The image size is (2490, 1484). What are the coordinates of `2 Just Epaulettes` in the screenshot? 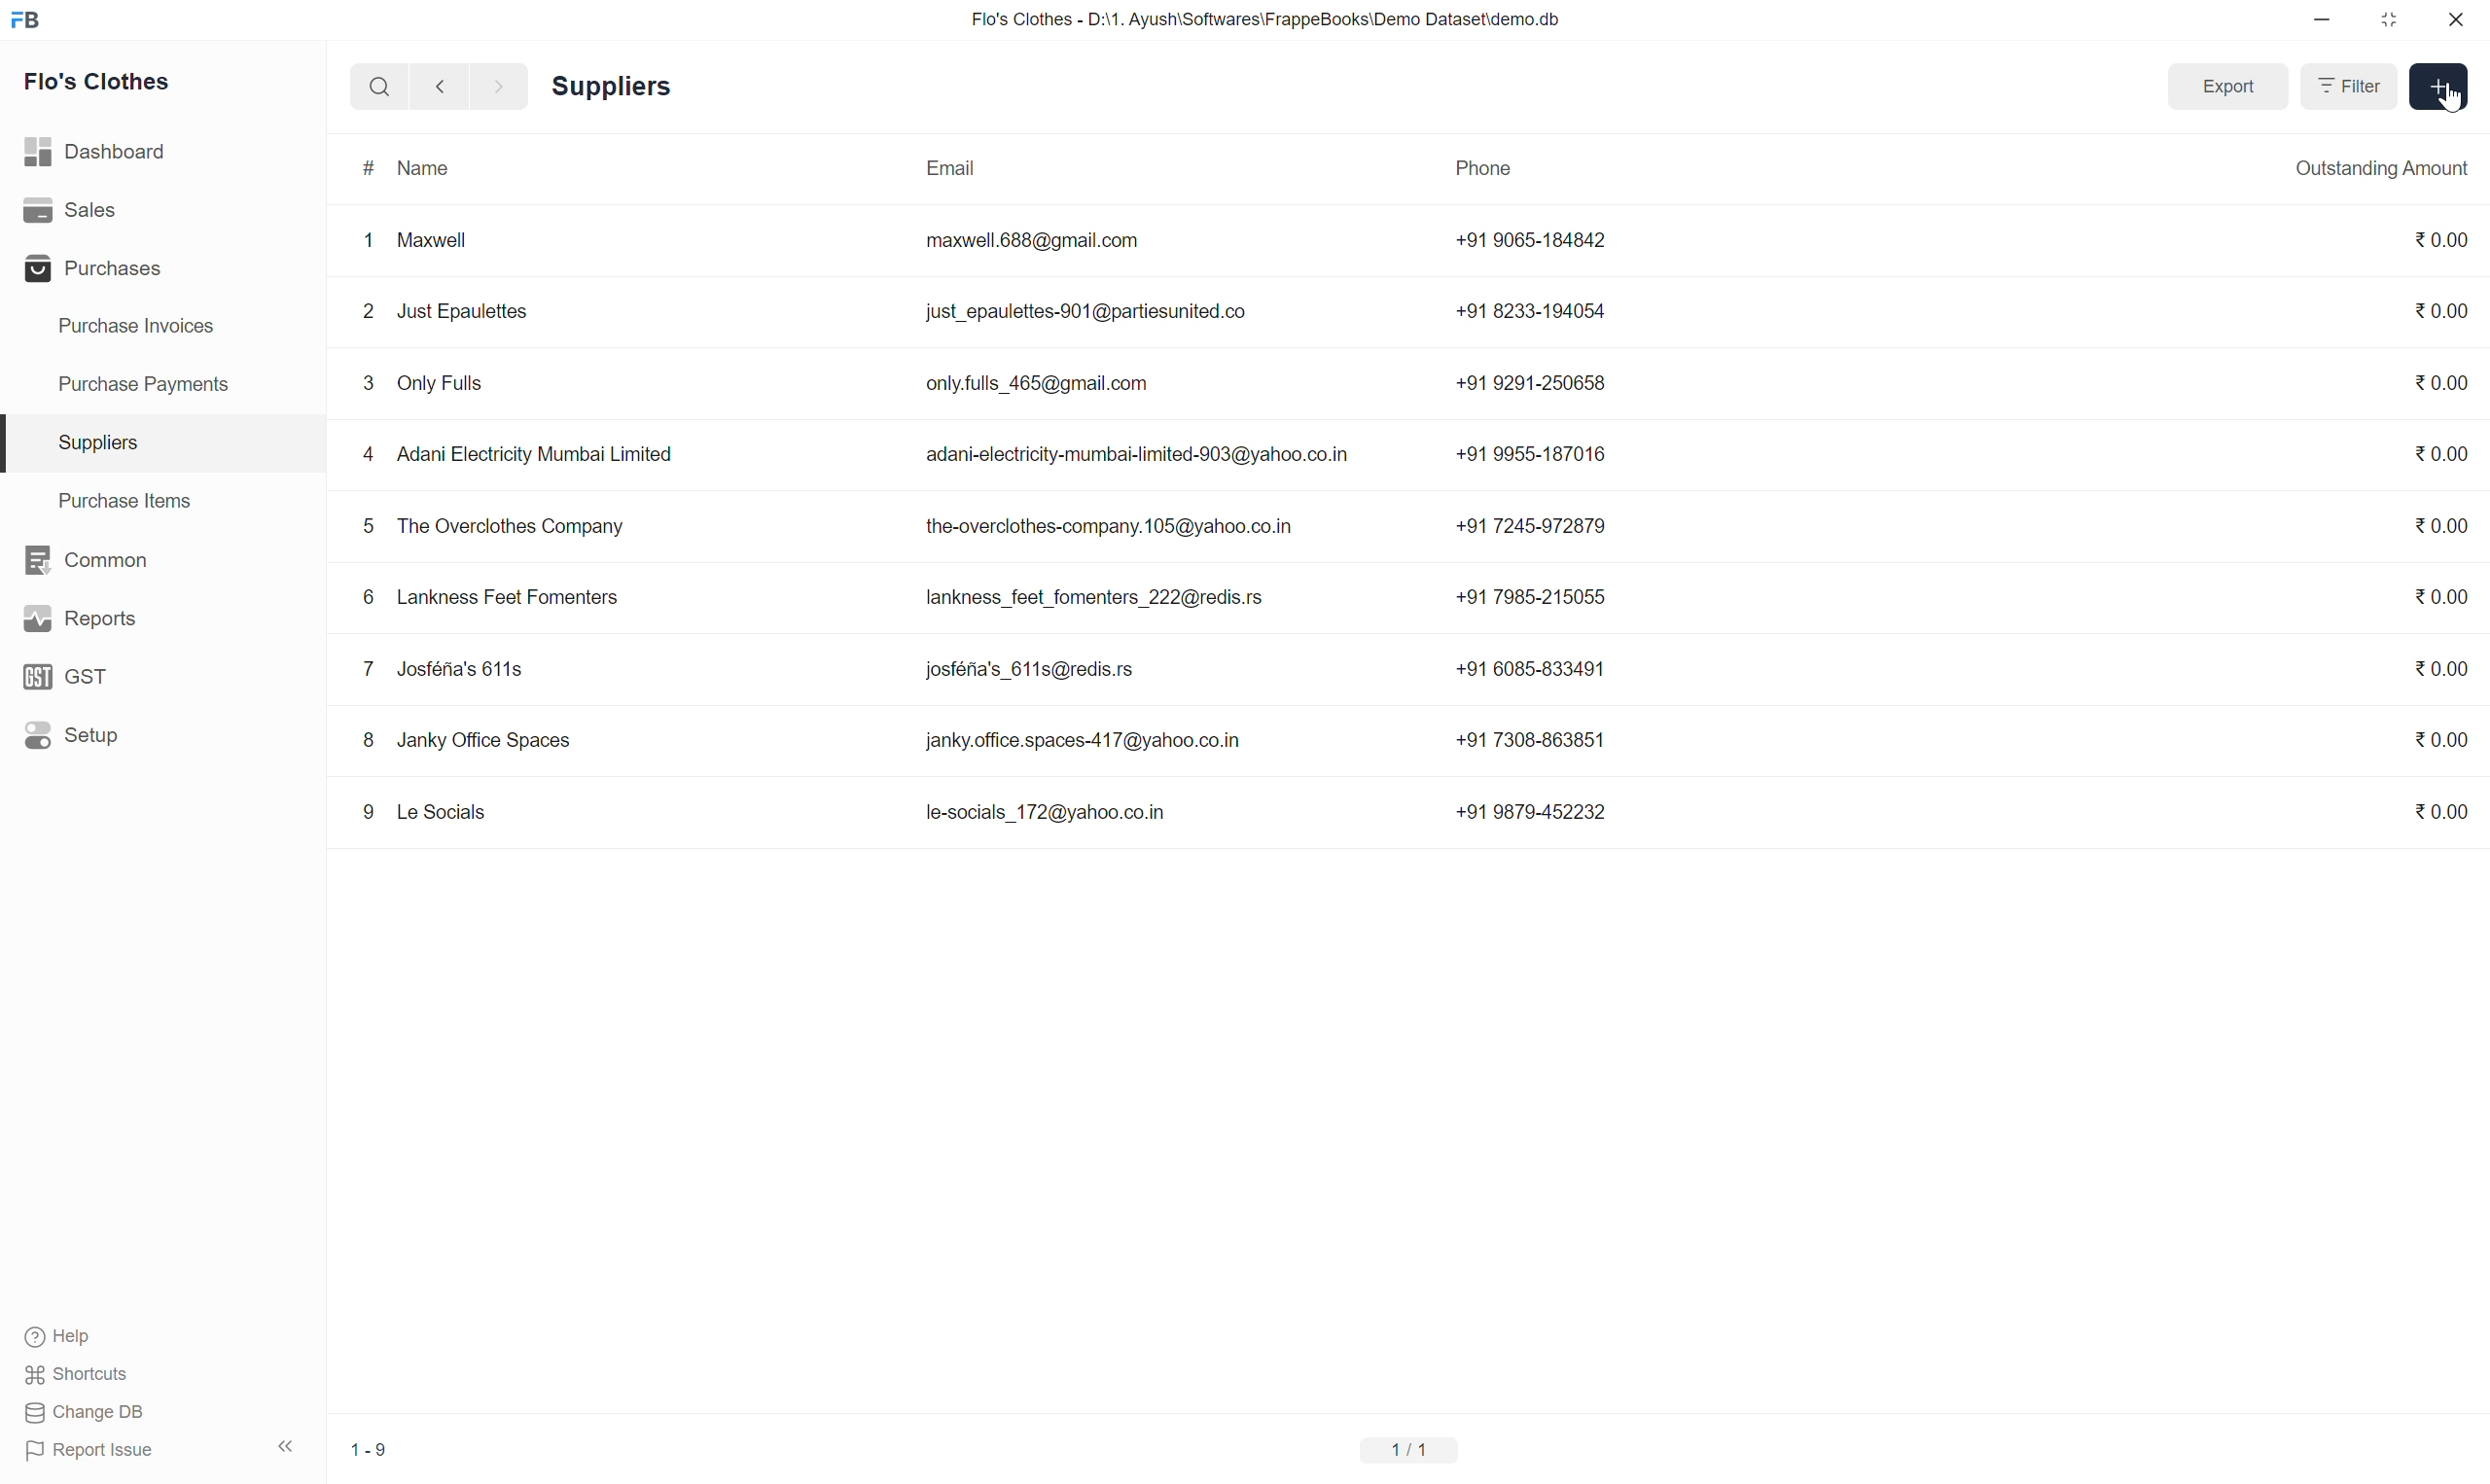 It's located at (448, 310).